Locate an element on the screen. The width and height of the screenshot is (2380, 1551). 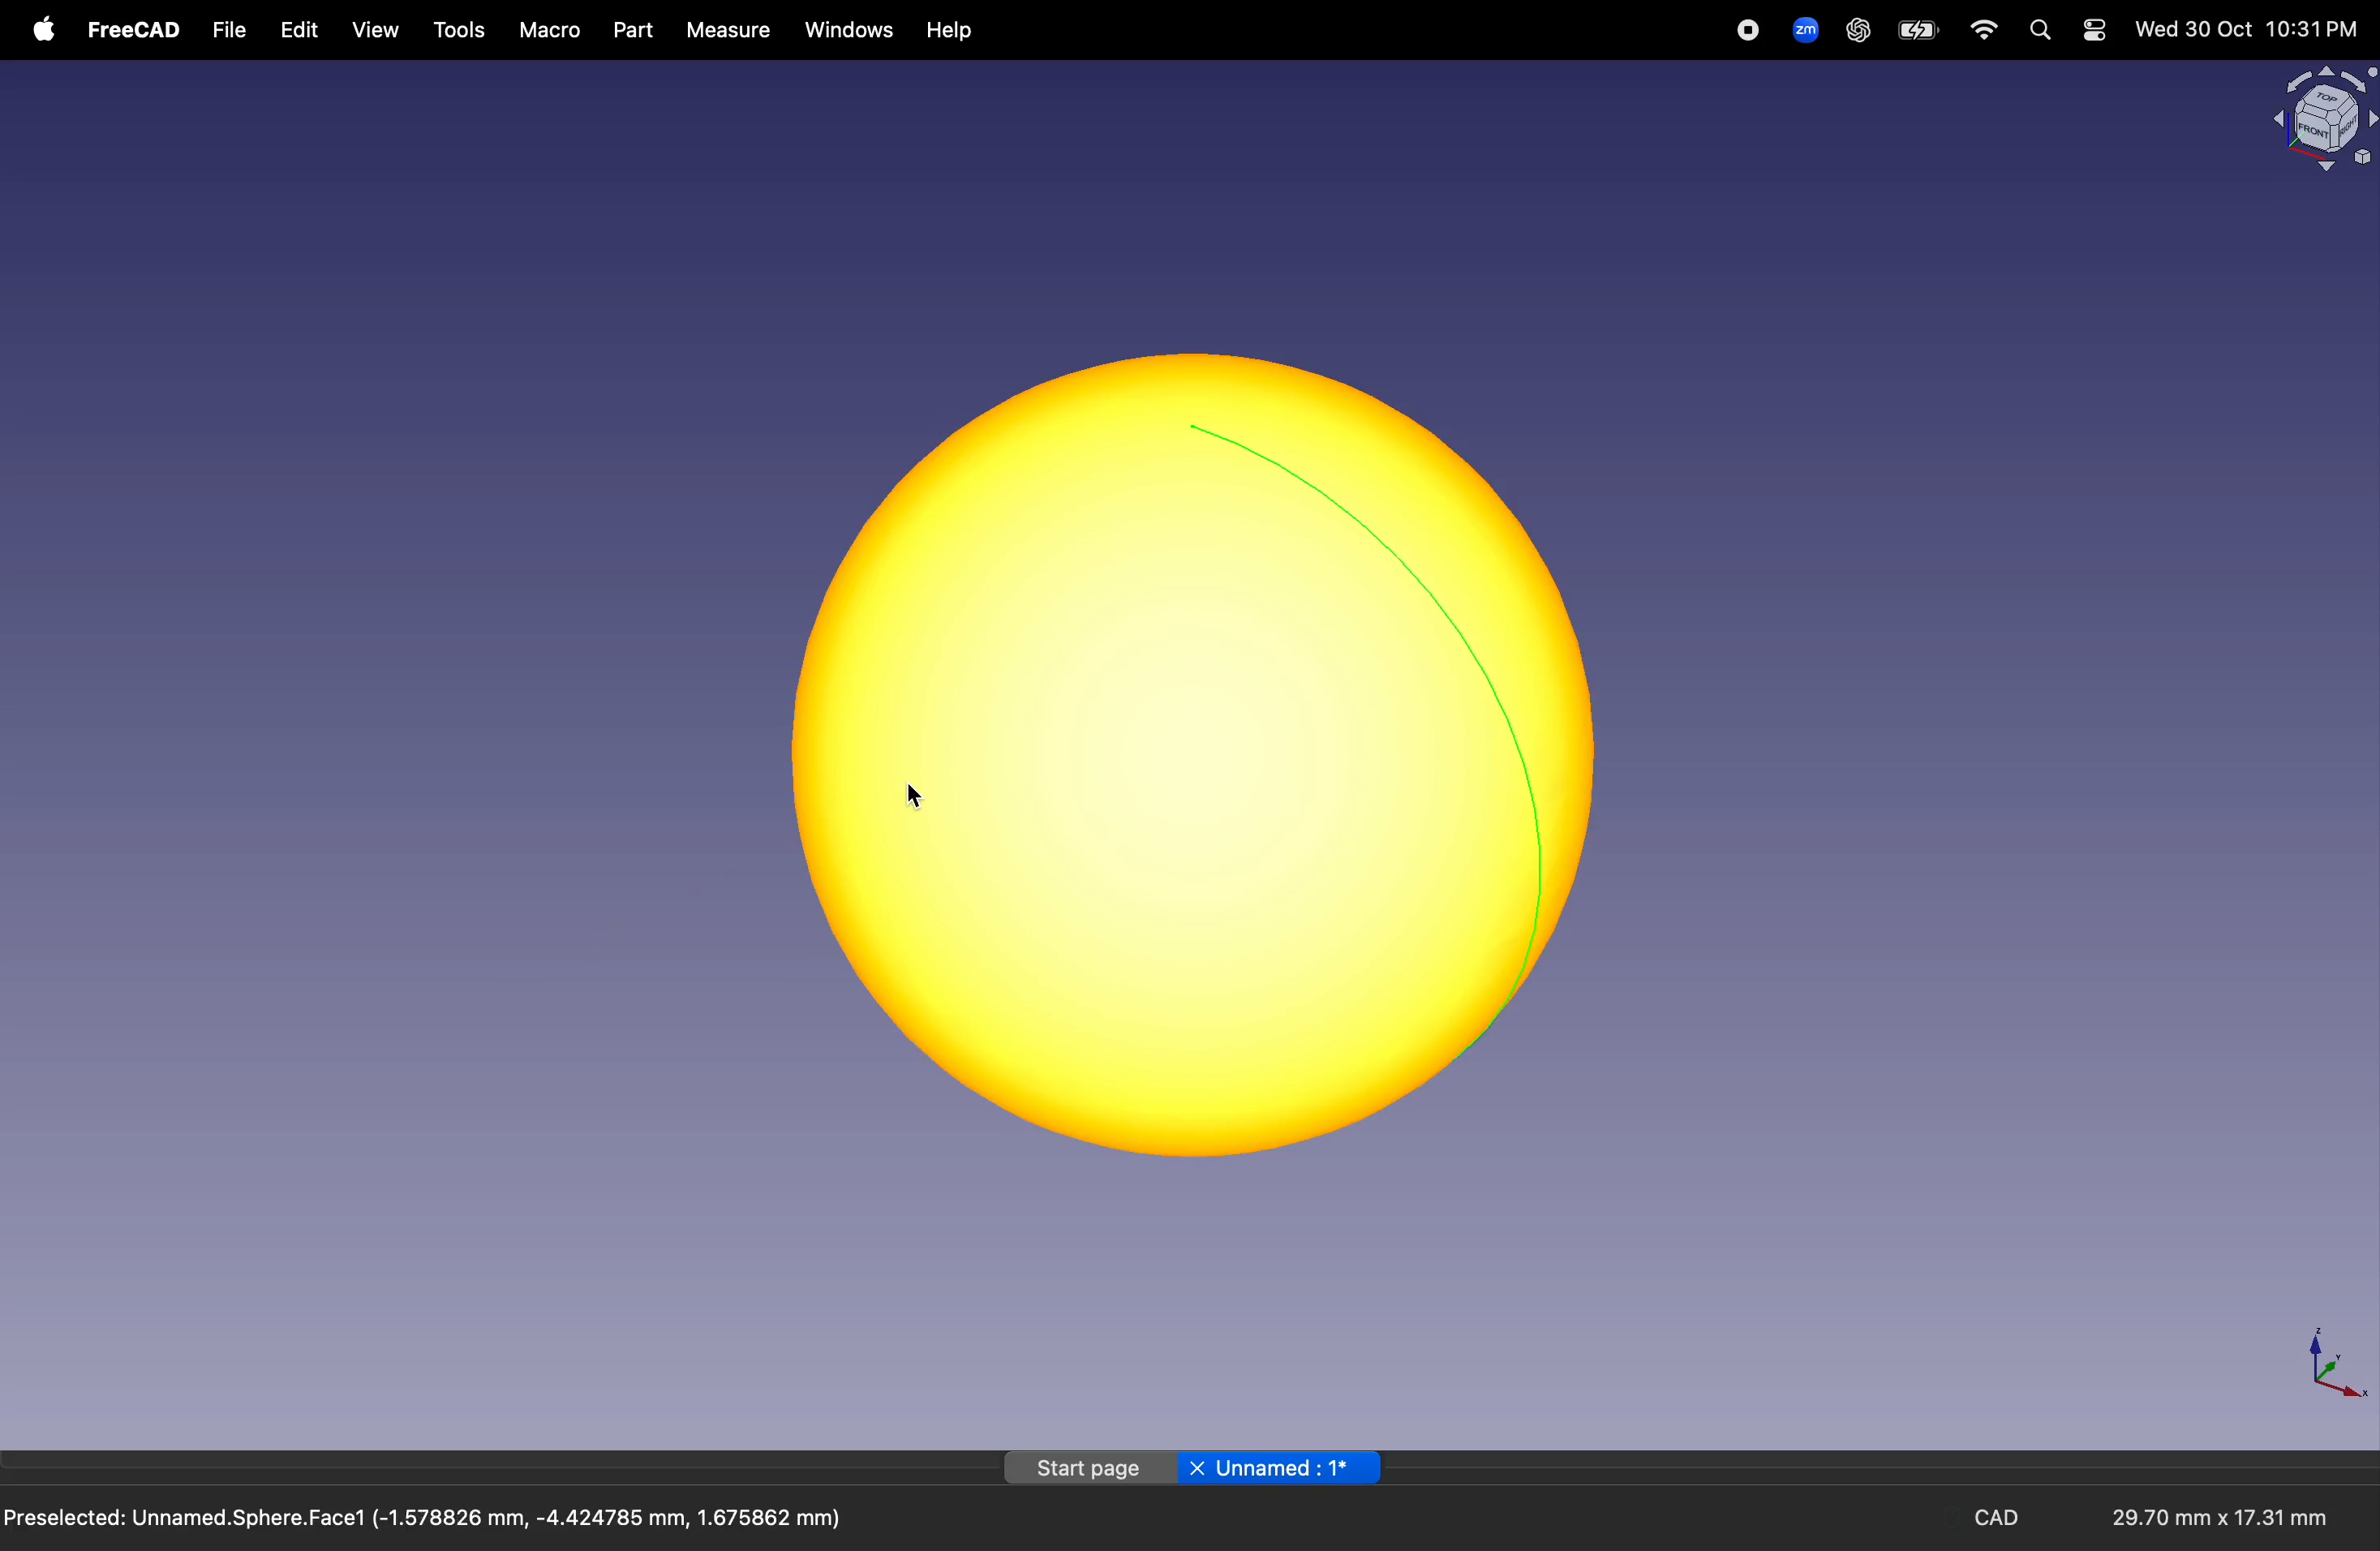
cad is located at coordinates (2004, 1518).